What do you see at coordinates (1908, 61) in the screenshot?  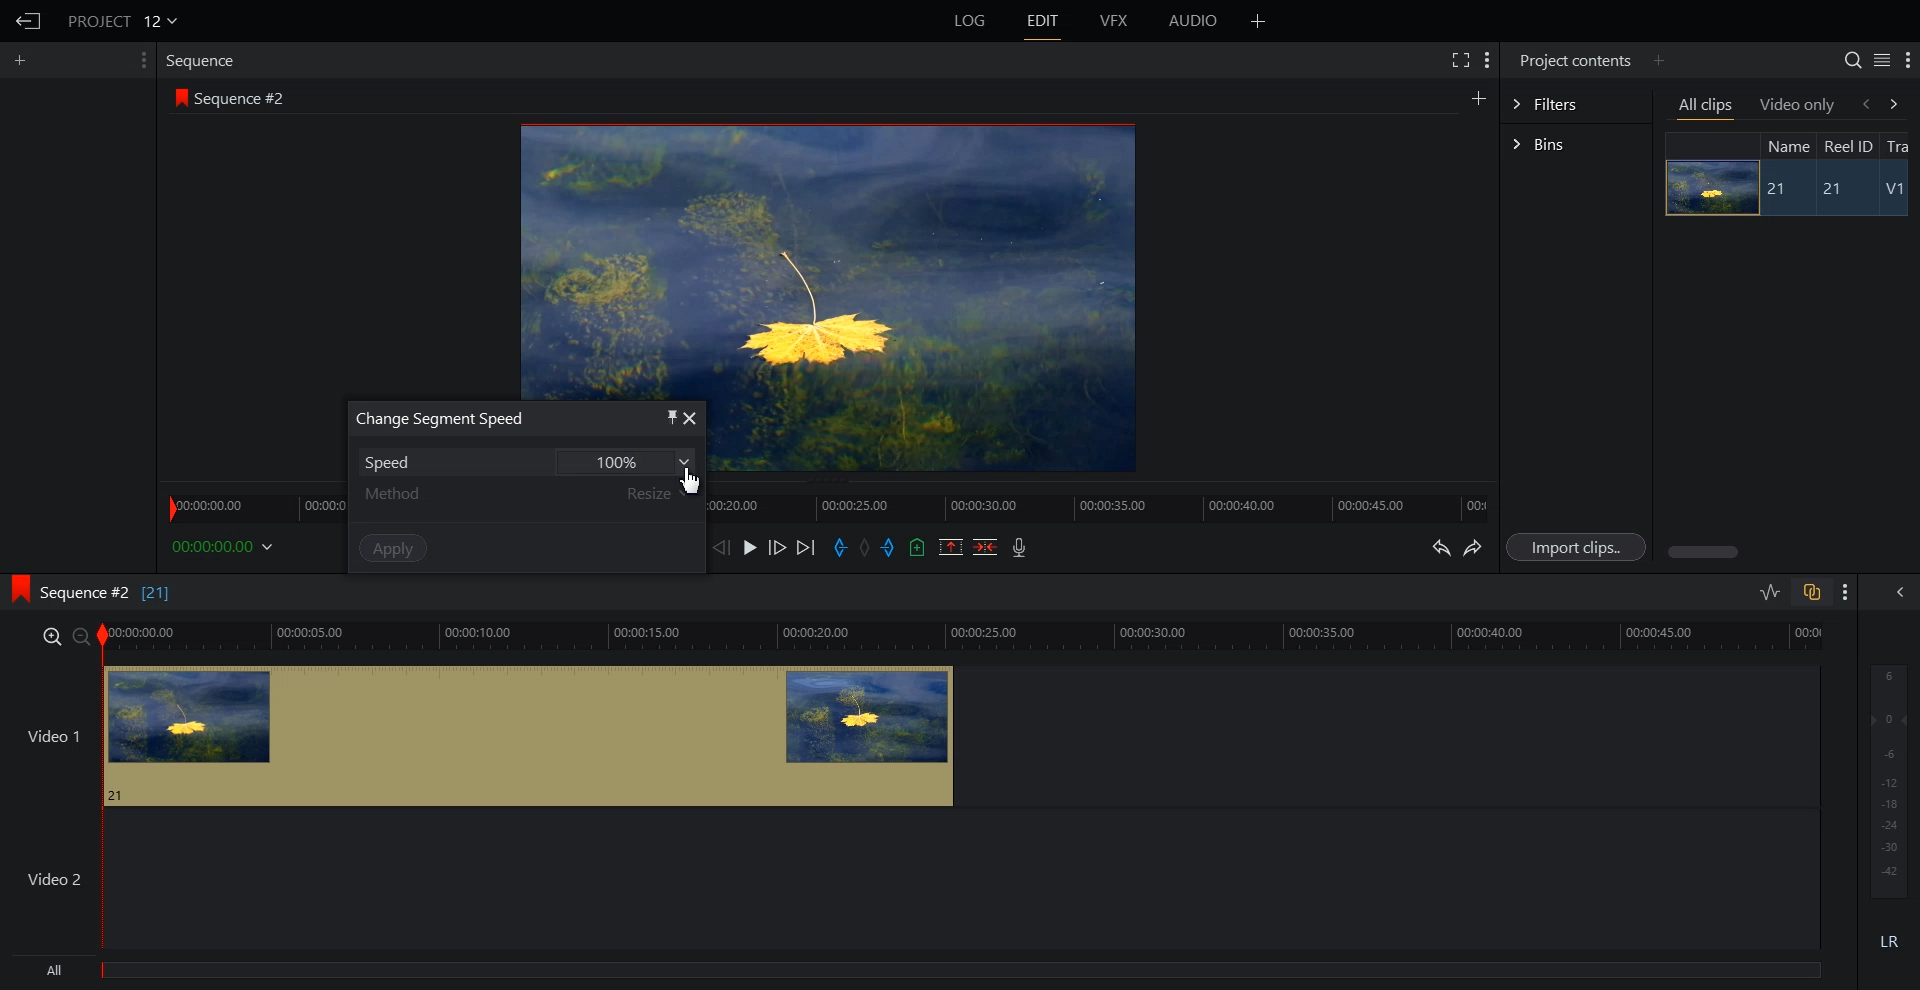 I see `Show setting menu` at bounding box center [1908, 61].